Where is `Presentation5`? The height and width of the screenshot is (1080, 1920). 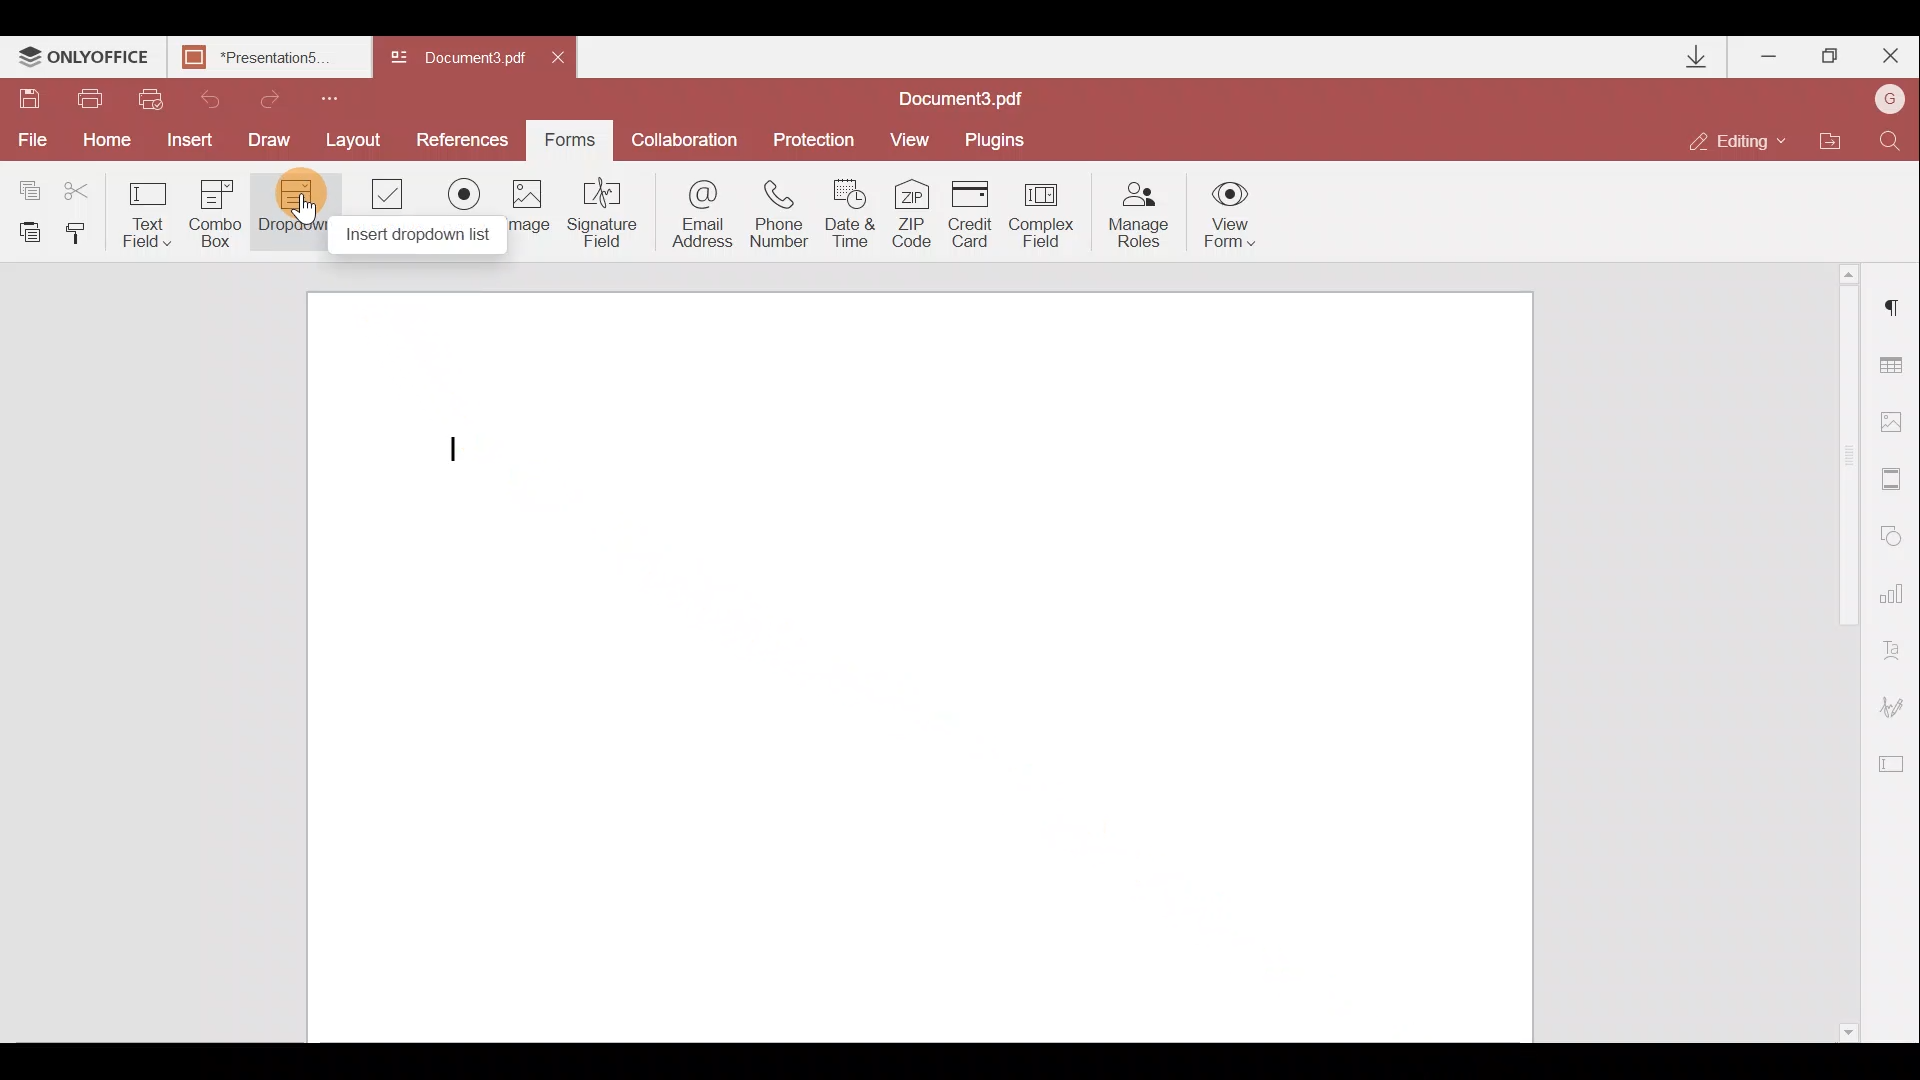
Presentation5 is located at coordinates (265, 59).